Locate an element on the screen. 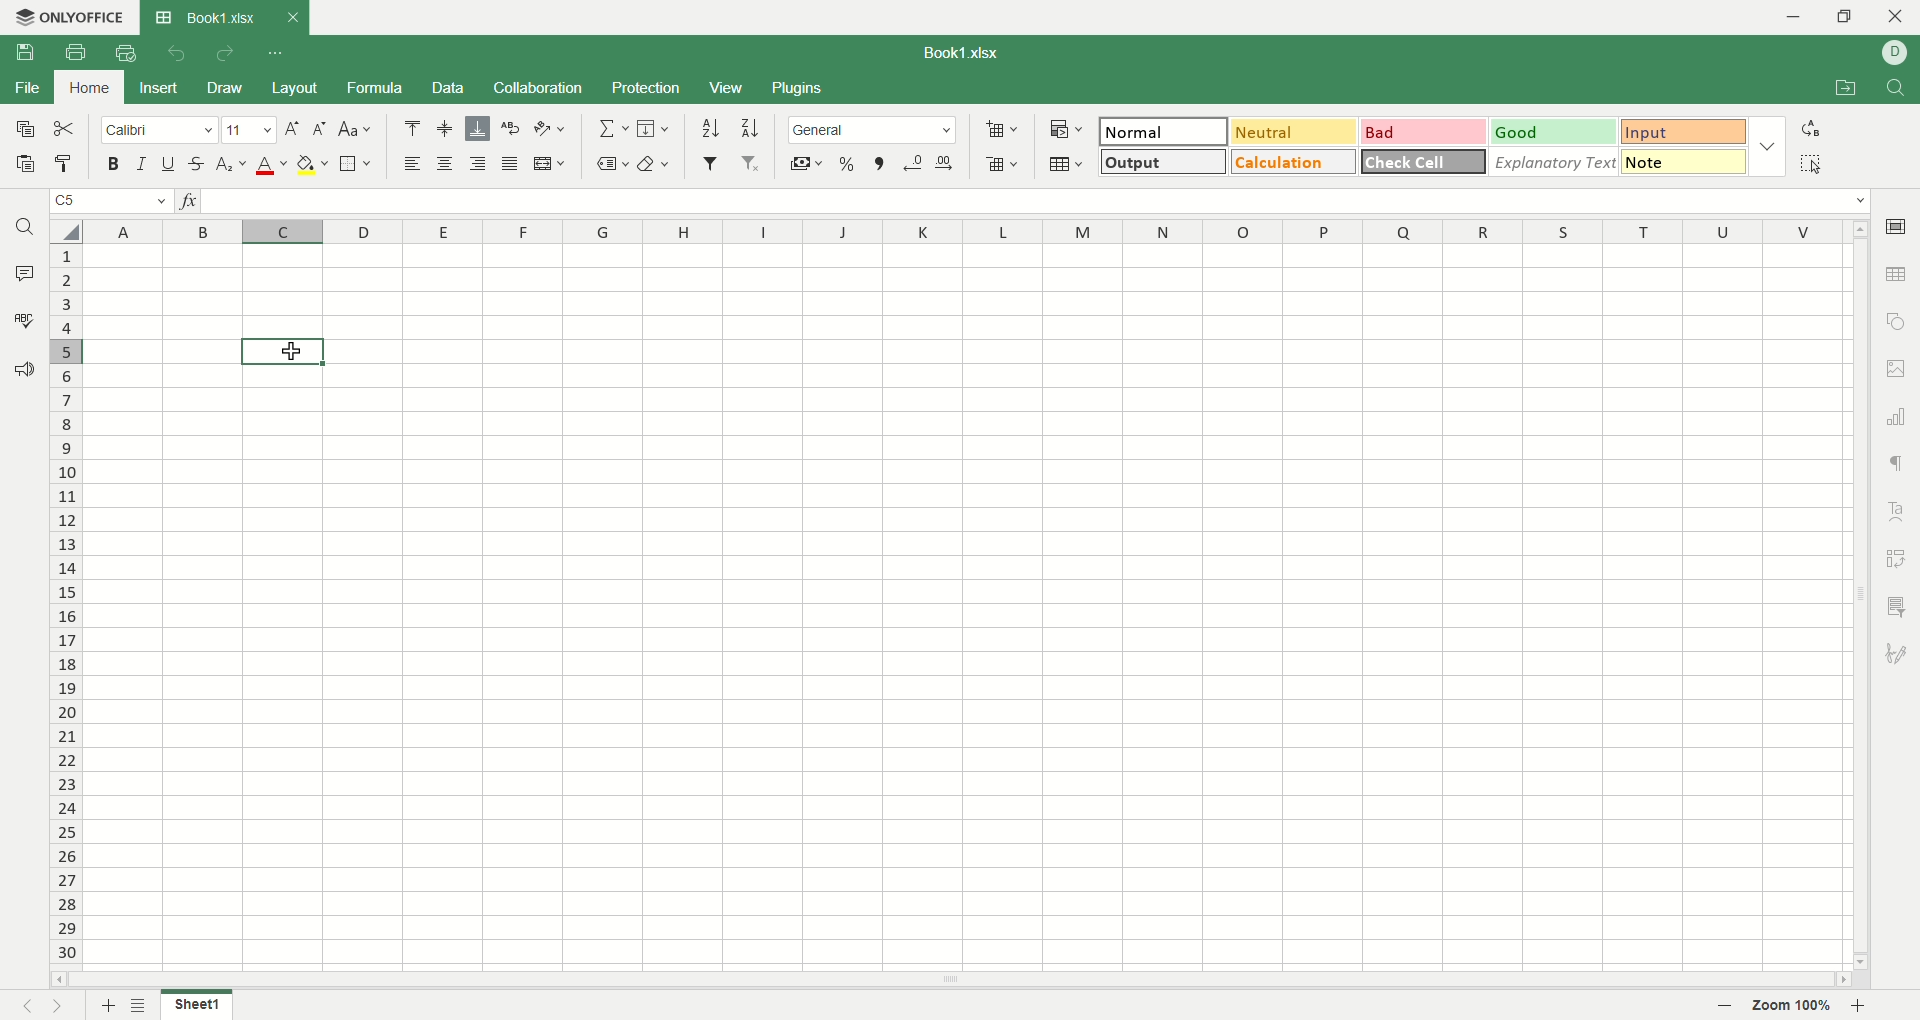 The width and height of the screenshot is (1920, 1020). column is located at coordinates (961, 234).